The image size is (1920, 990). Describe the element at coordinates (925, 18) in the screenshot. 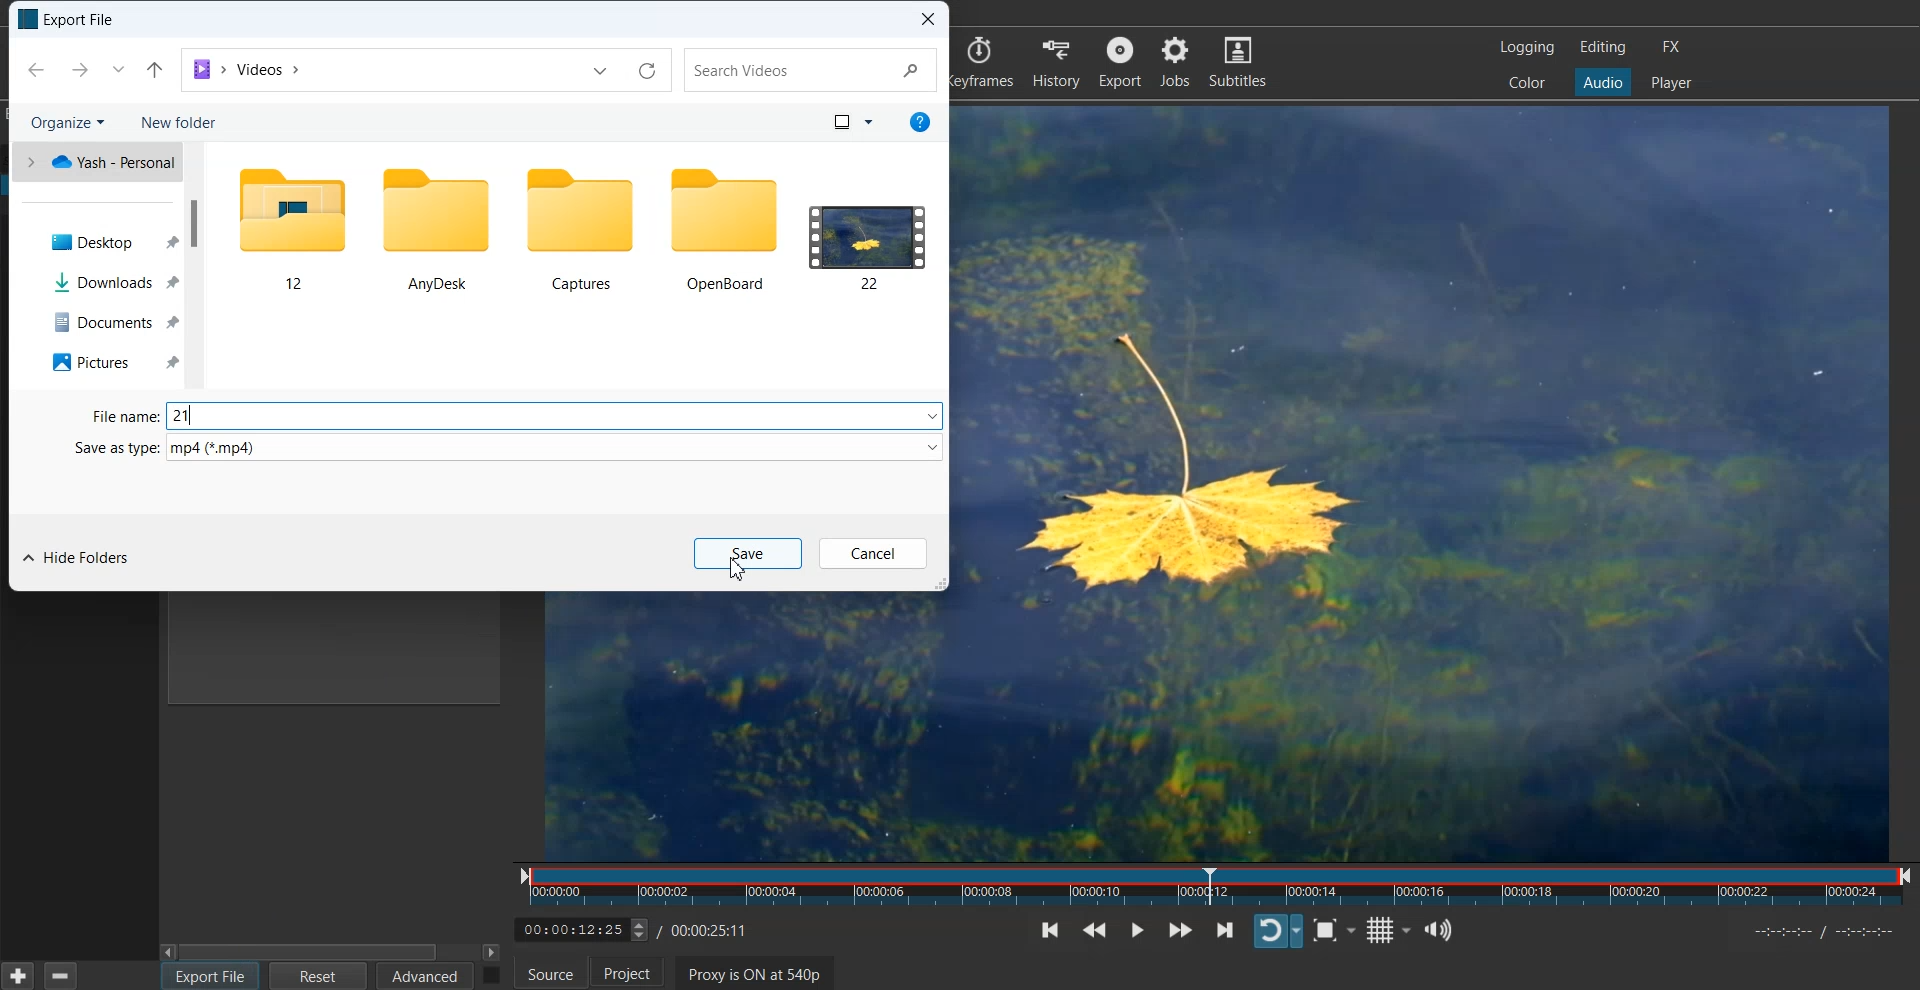

I see `Close` at that location.